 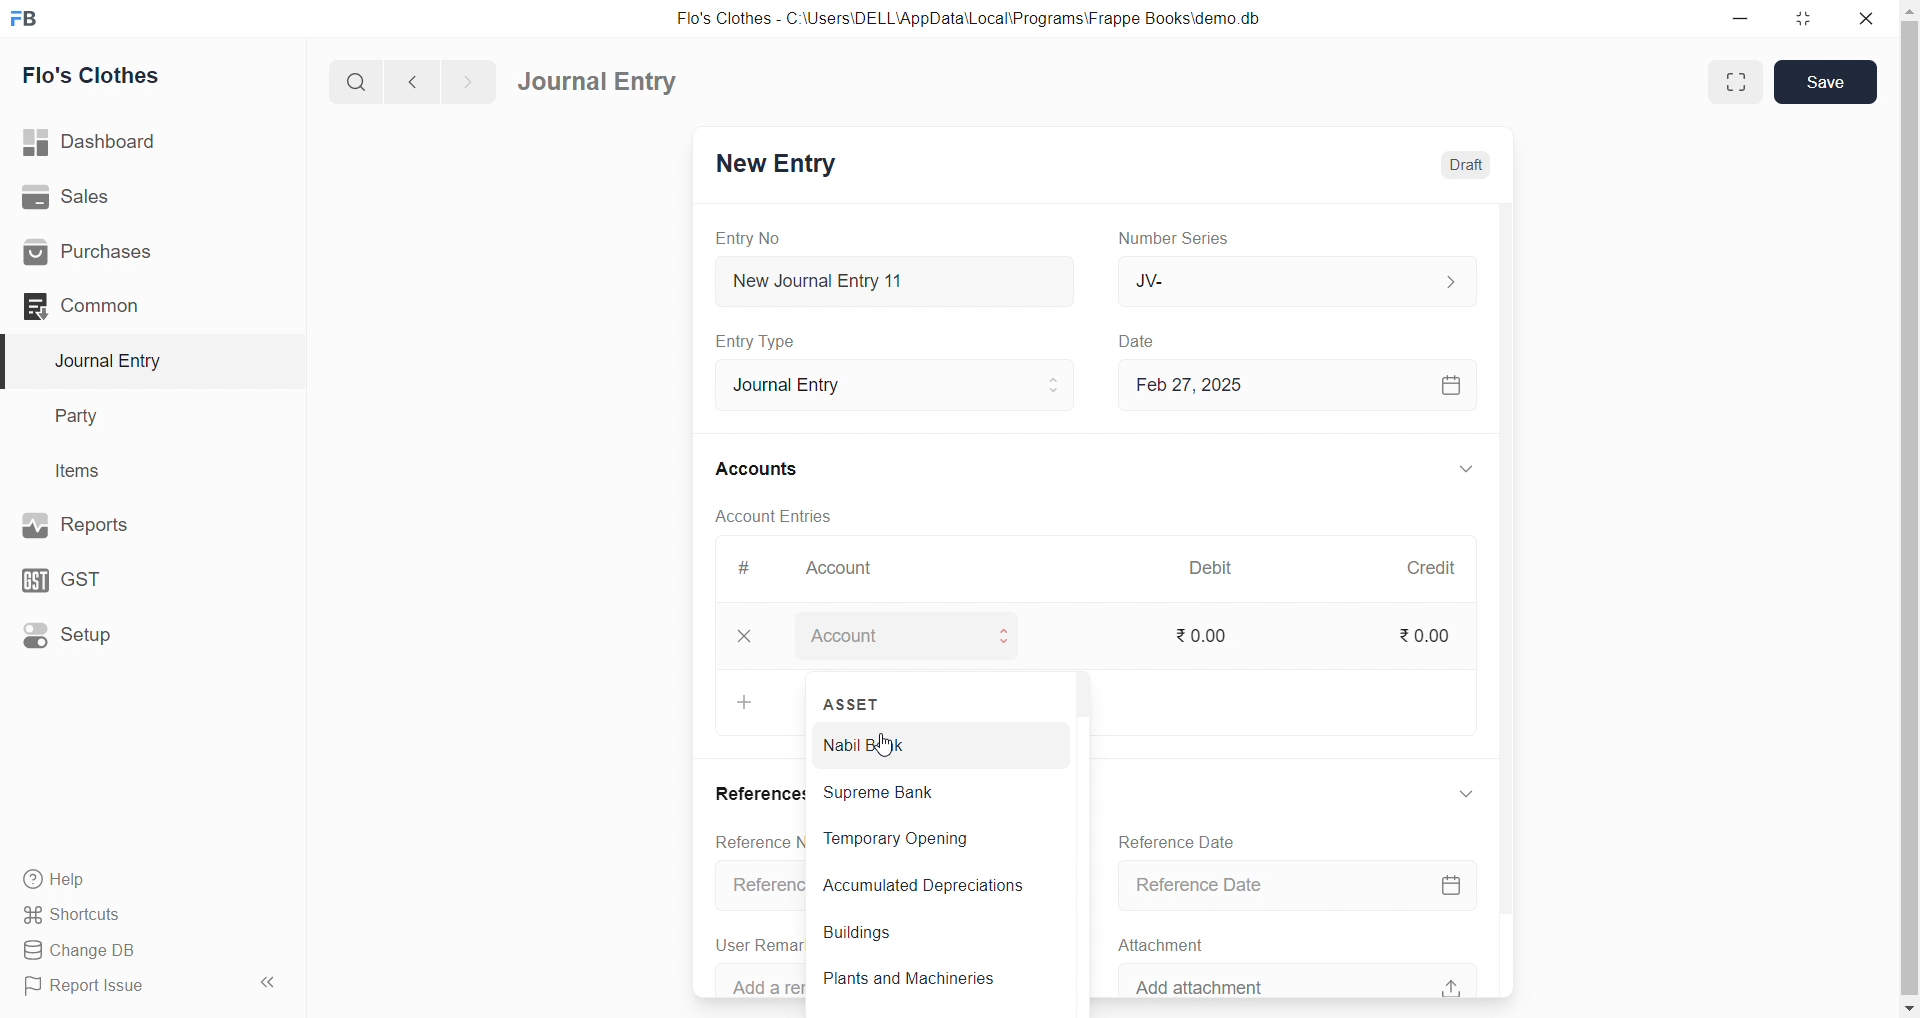 What do you see at coordinates (1164, 943) in the screenshot?
I see `Attachment` at bounding box center [1164, 943].